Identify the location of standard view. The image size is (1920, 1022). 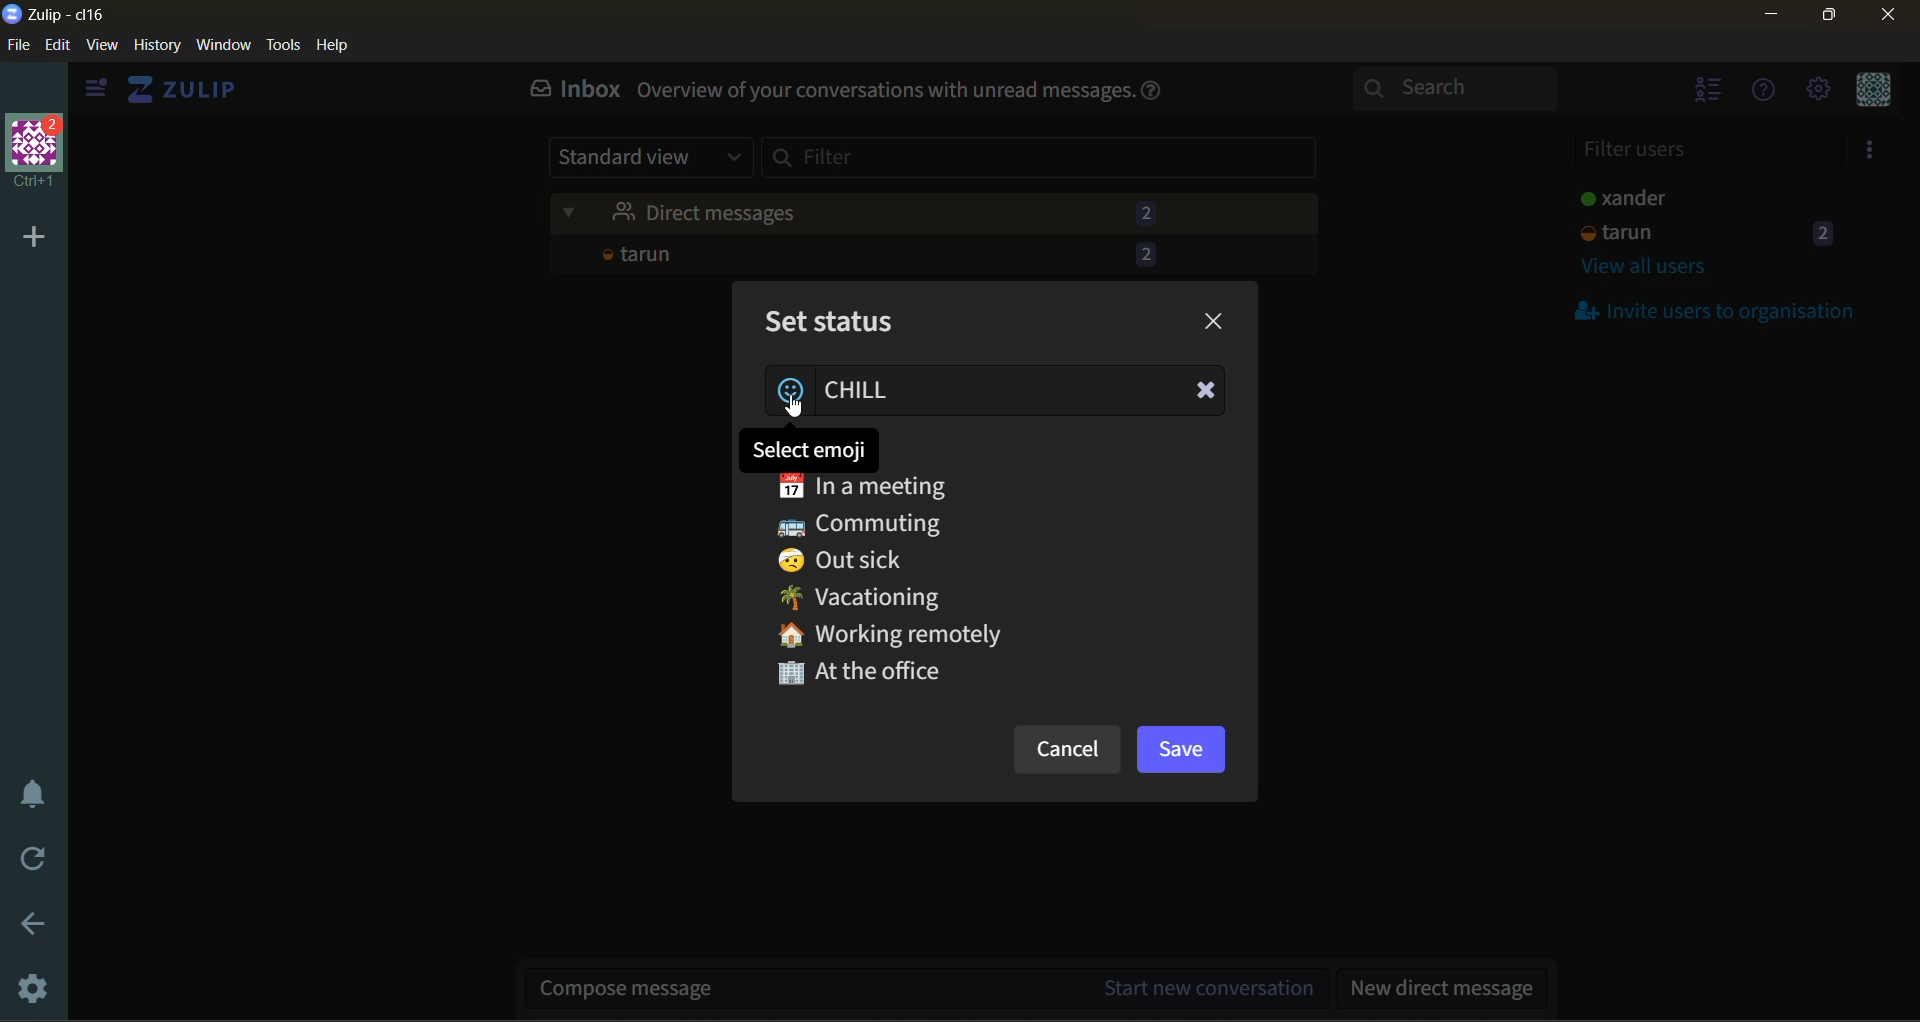
(647, 158).